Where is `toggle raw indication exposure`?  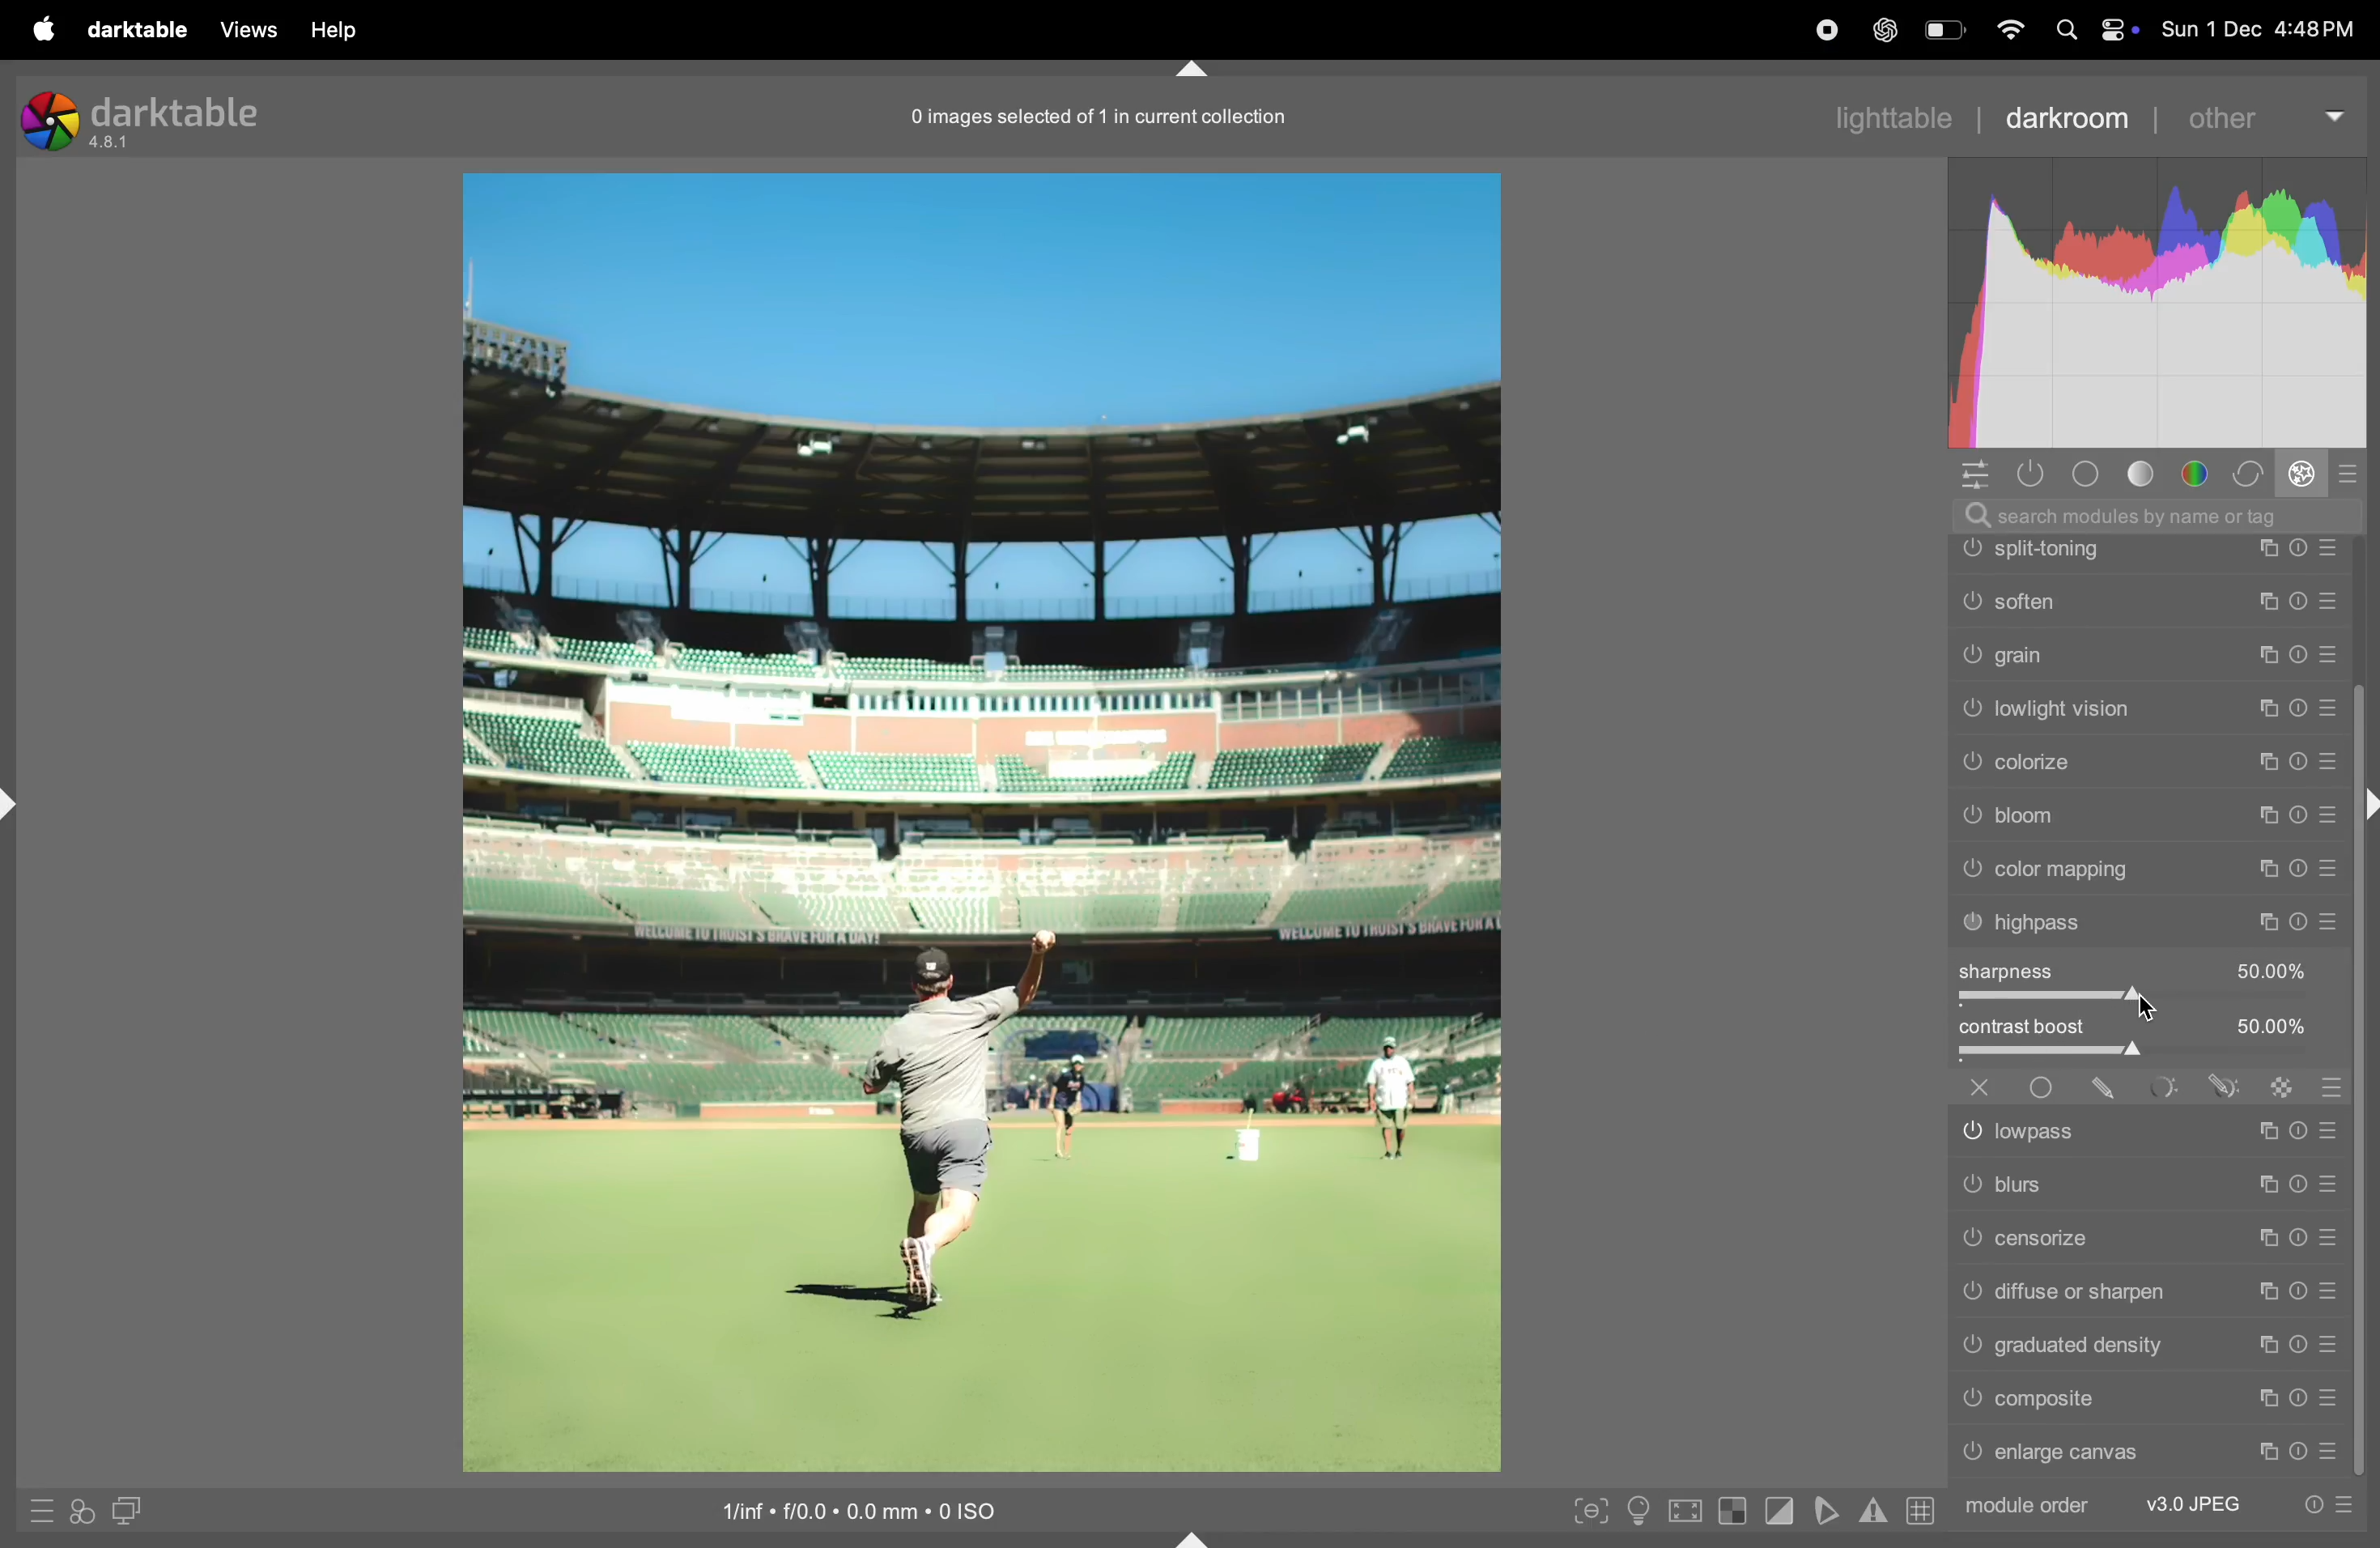 toggle raw indication exposure is located at coordinates (1731, 1514).